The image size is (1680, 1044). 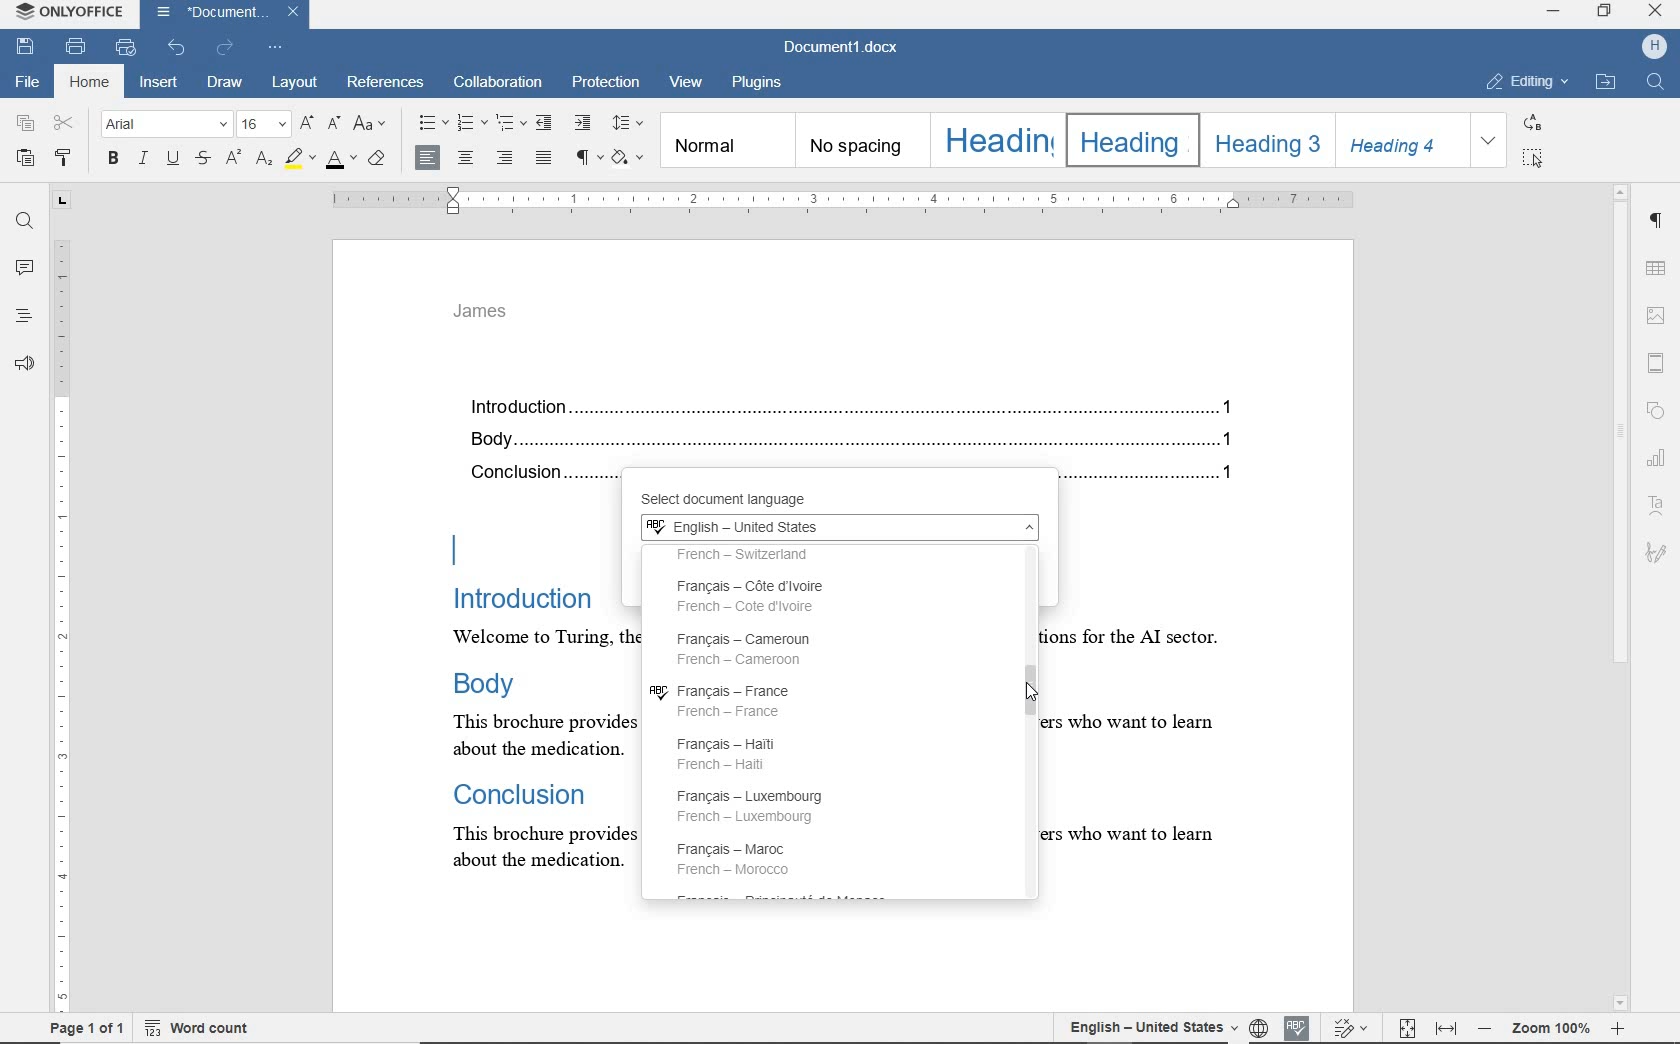 I want to click on insert, so click(x=157, y=83).